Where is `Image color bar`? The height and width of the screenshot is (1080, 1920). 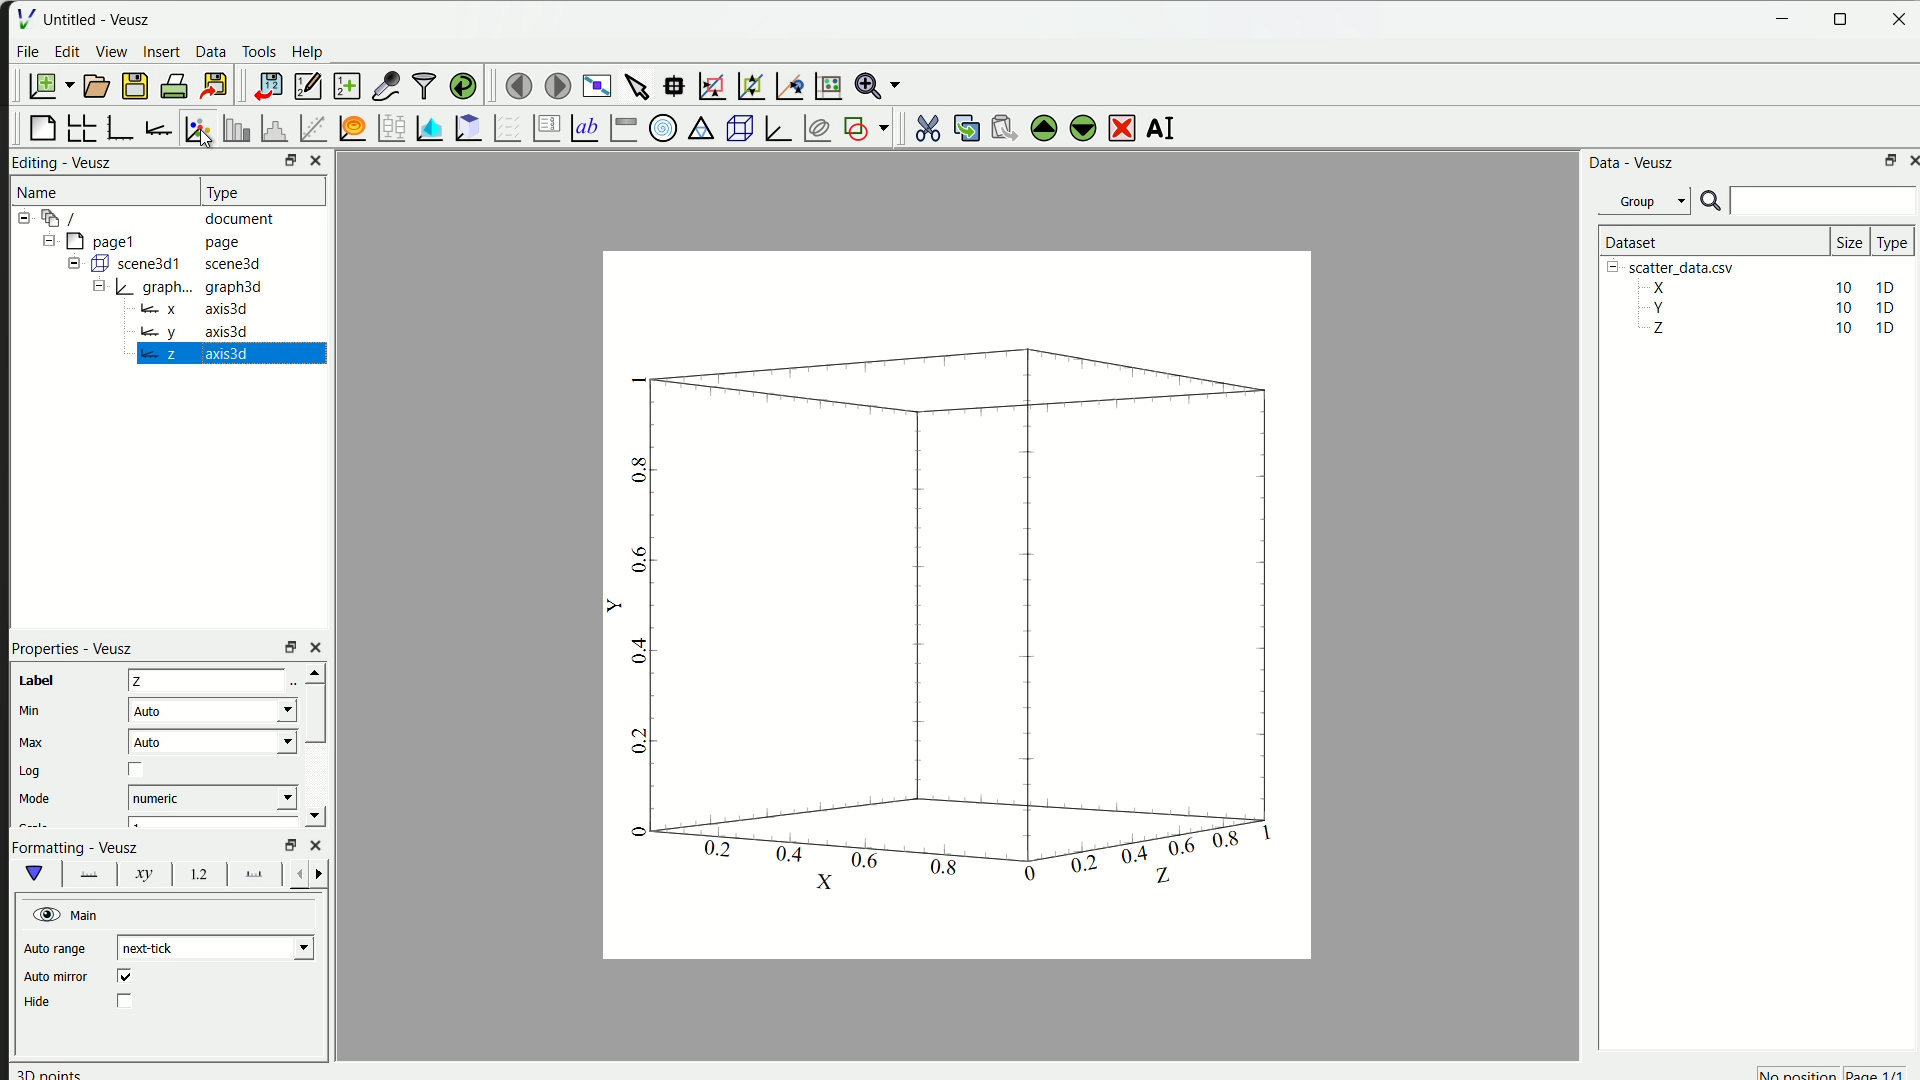
Image color bar is located at coordinates (625, 127).